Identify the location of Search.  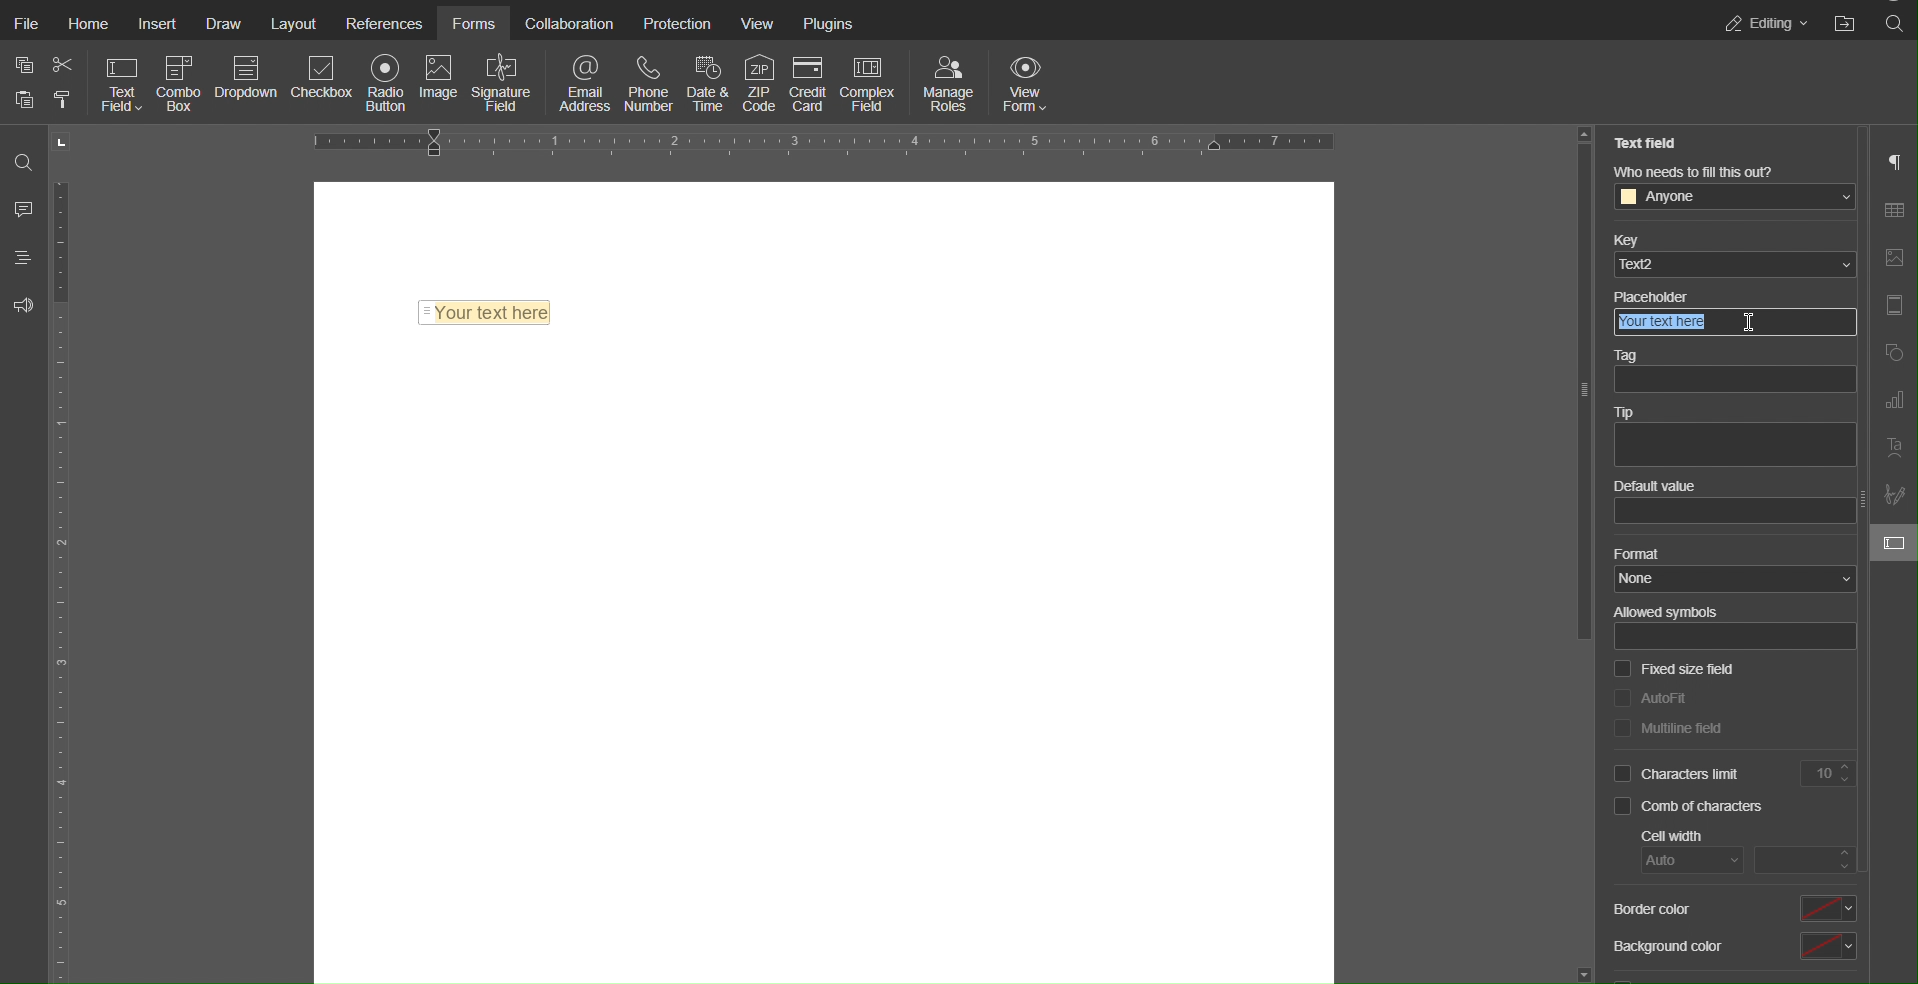
(1894, 22).